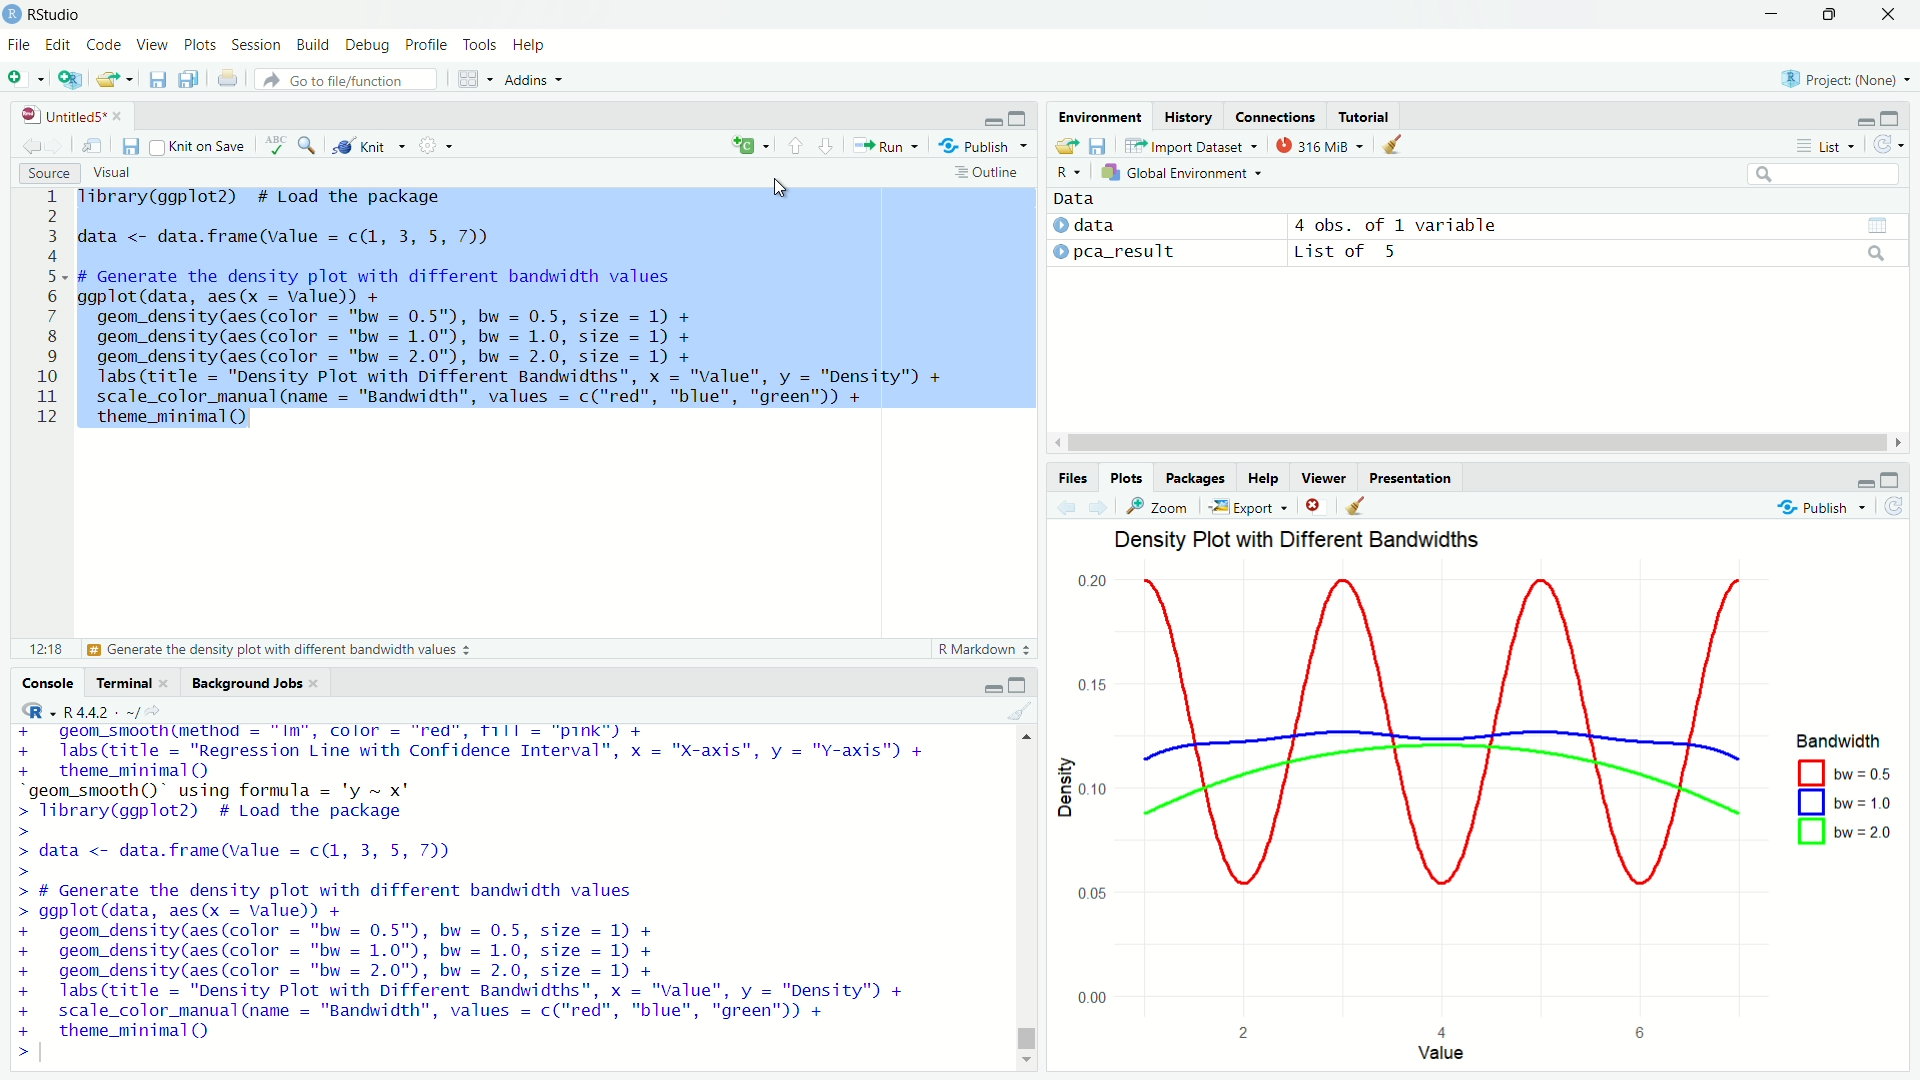 Image resolution: width=1920 pixels, height=1080 pixels. What do you see at coordinates (1021, 711) in the screenshot?
I see `Clear console` at bounding box center [1021, 711].